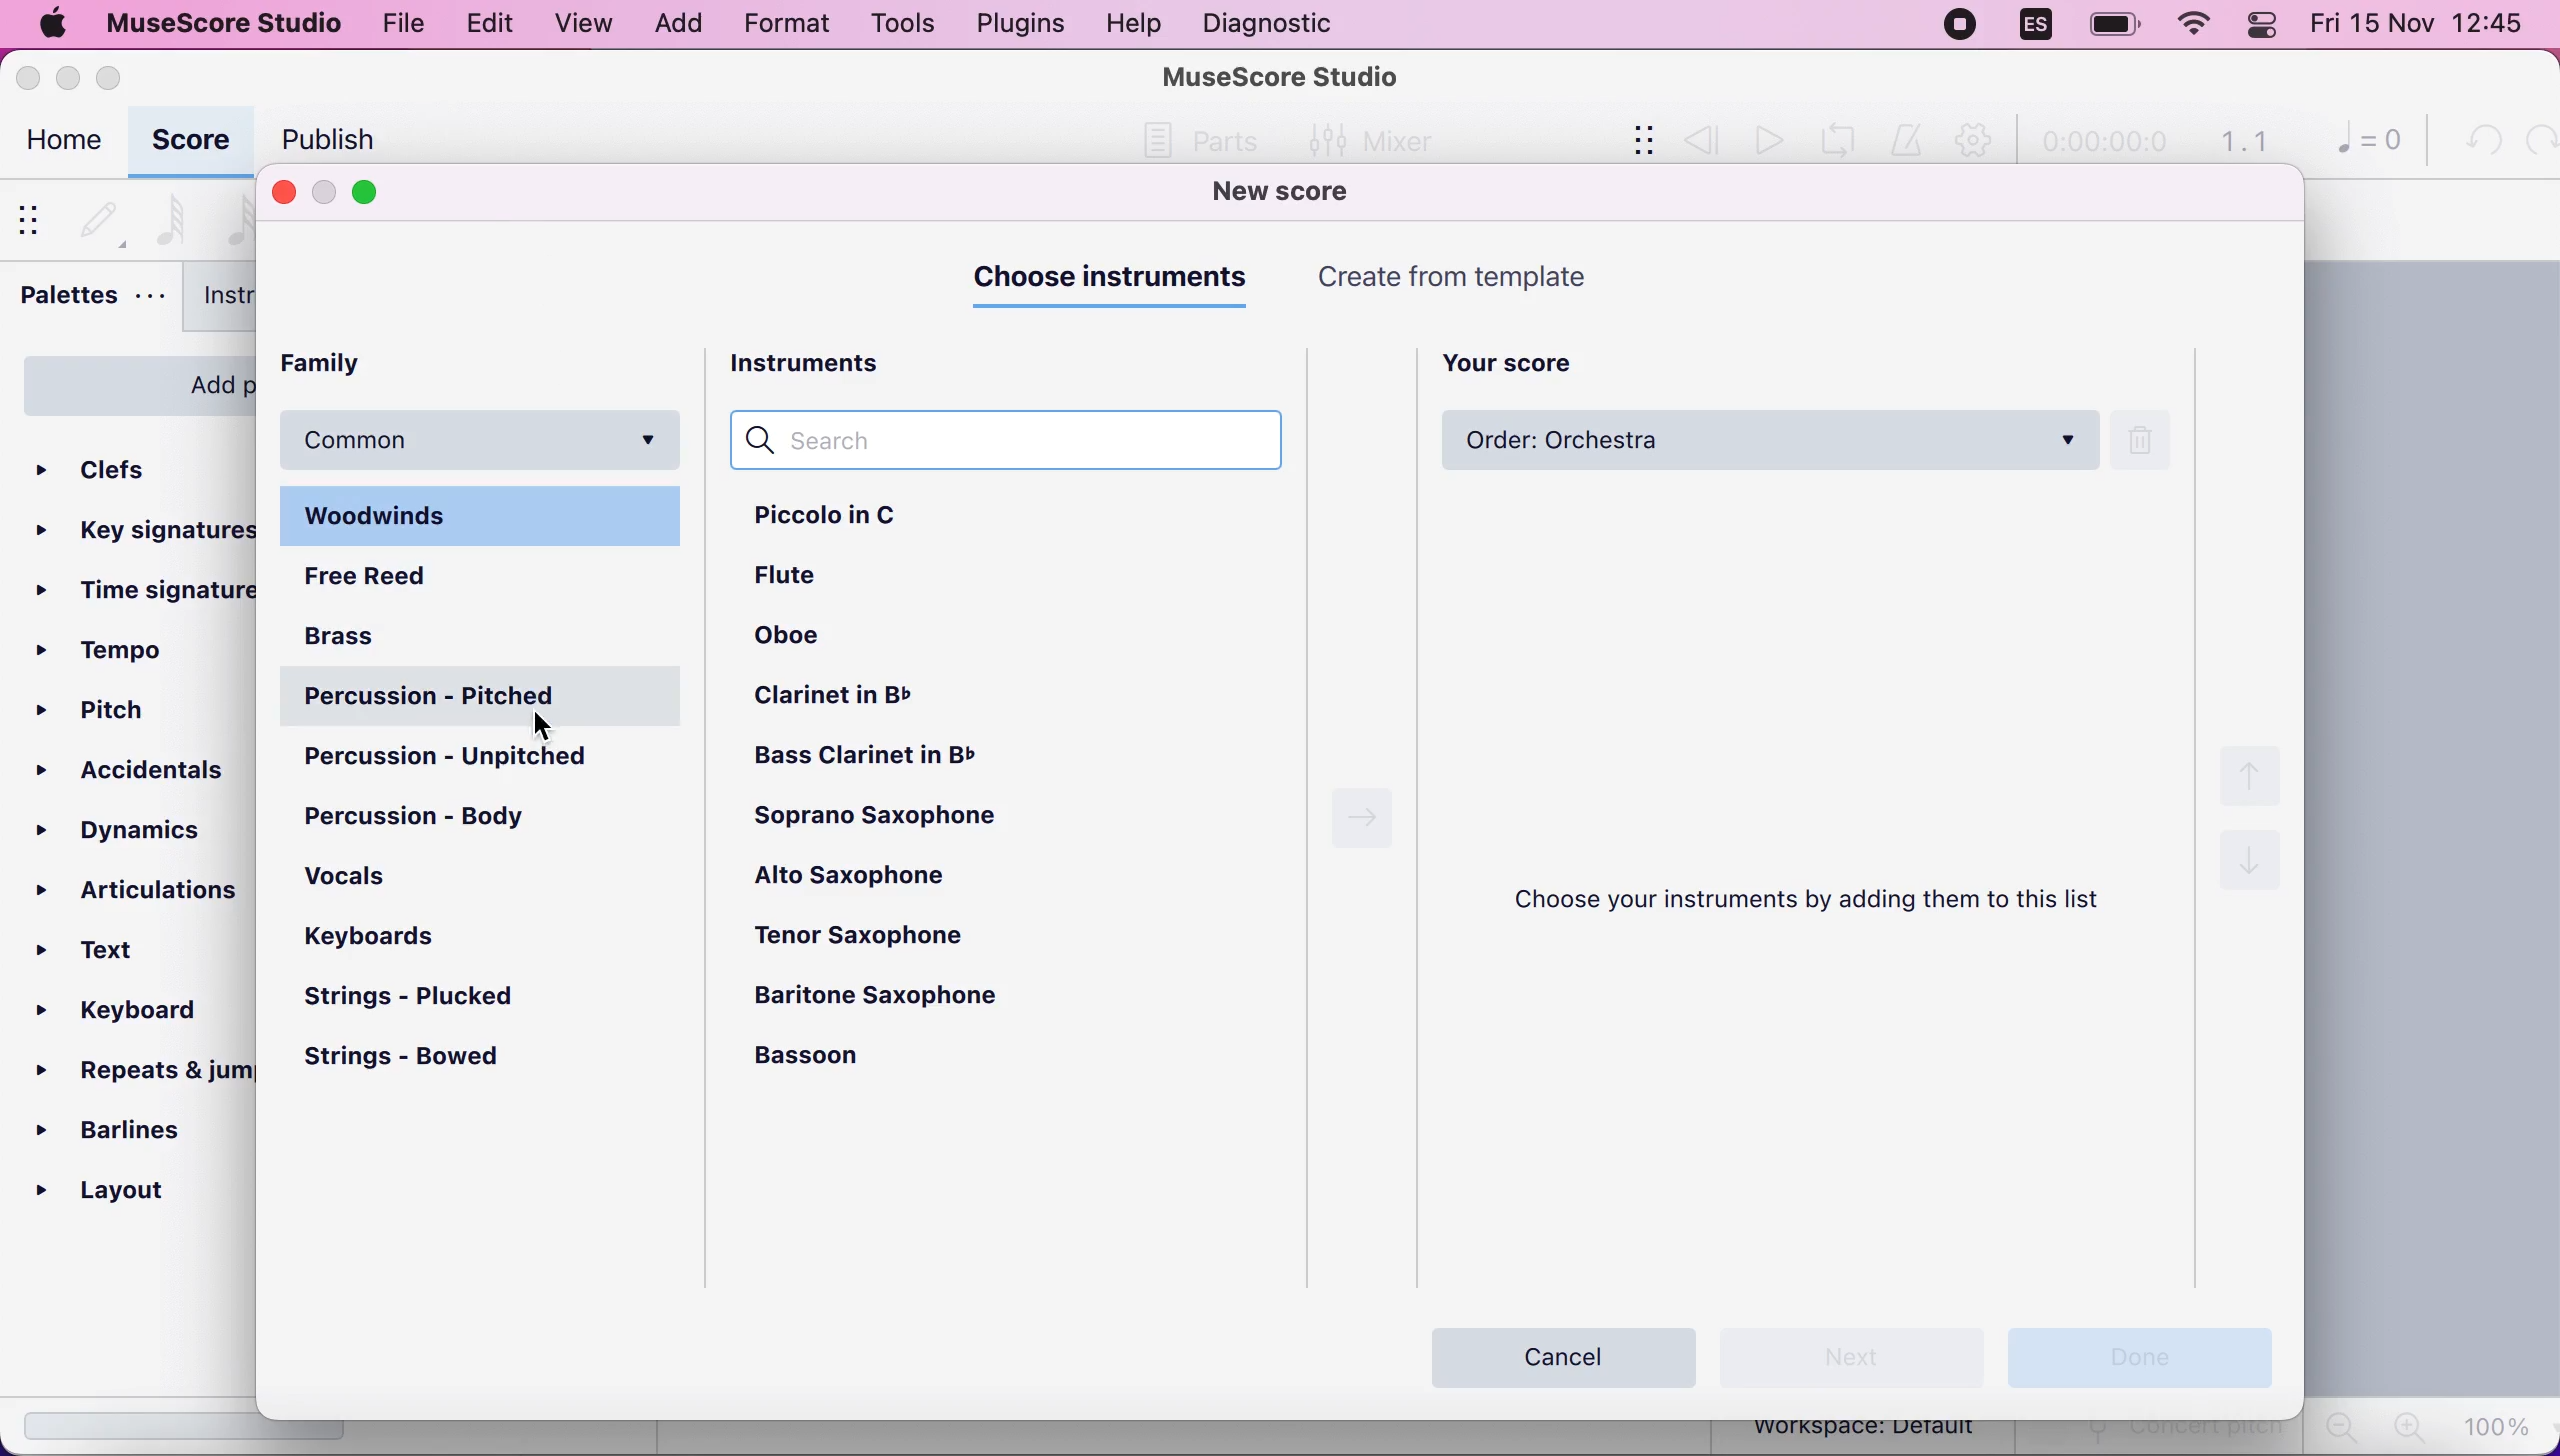 The width and height of the screenshot is (2560, 1456). I want to click on keyboard, so click(134, 1015).